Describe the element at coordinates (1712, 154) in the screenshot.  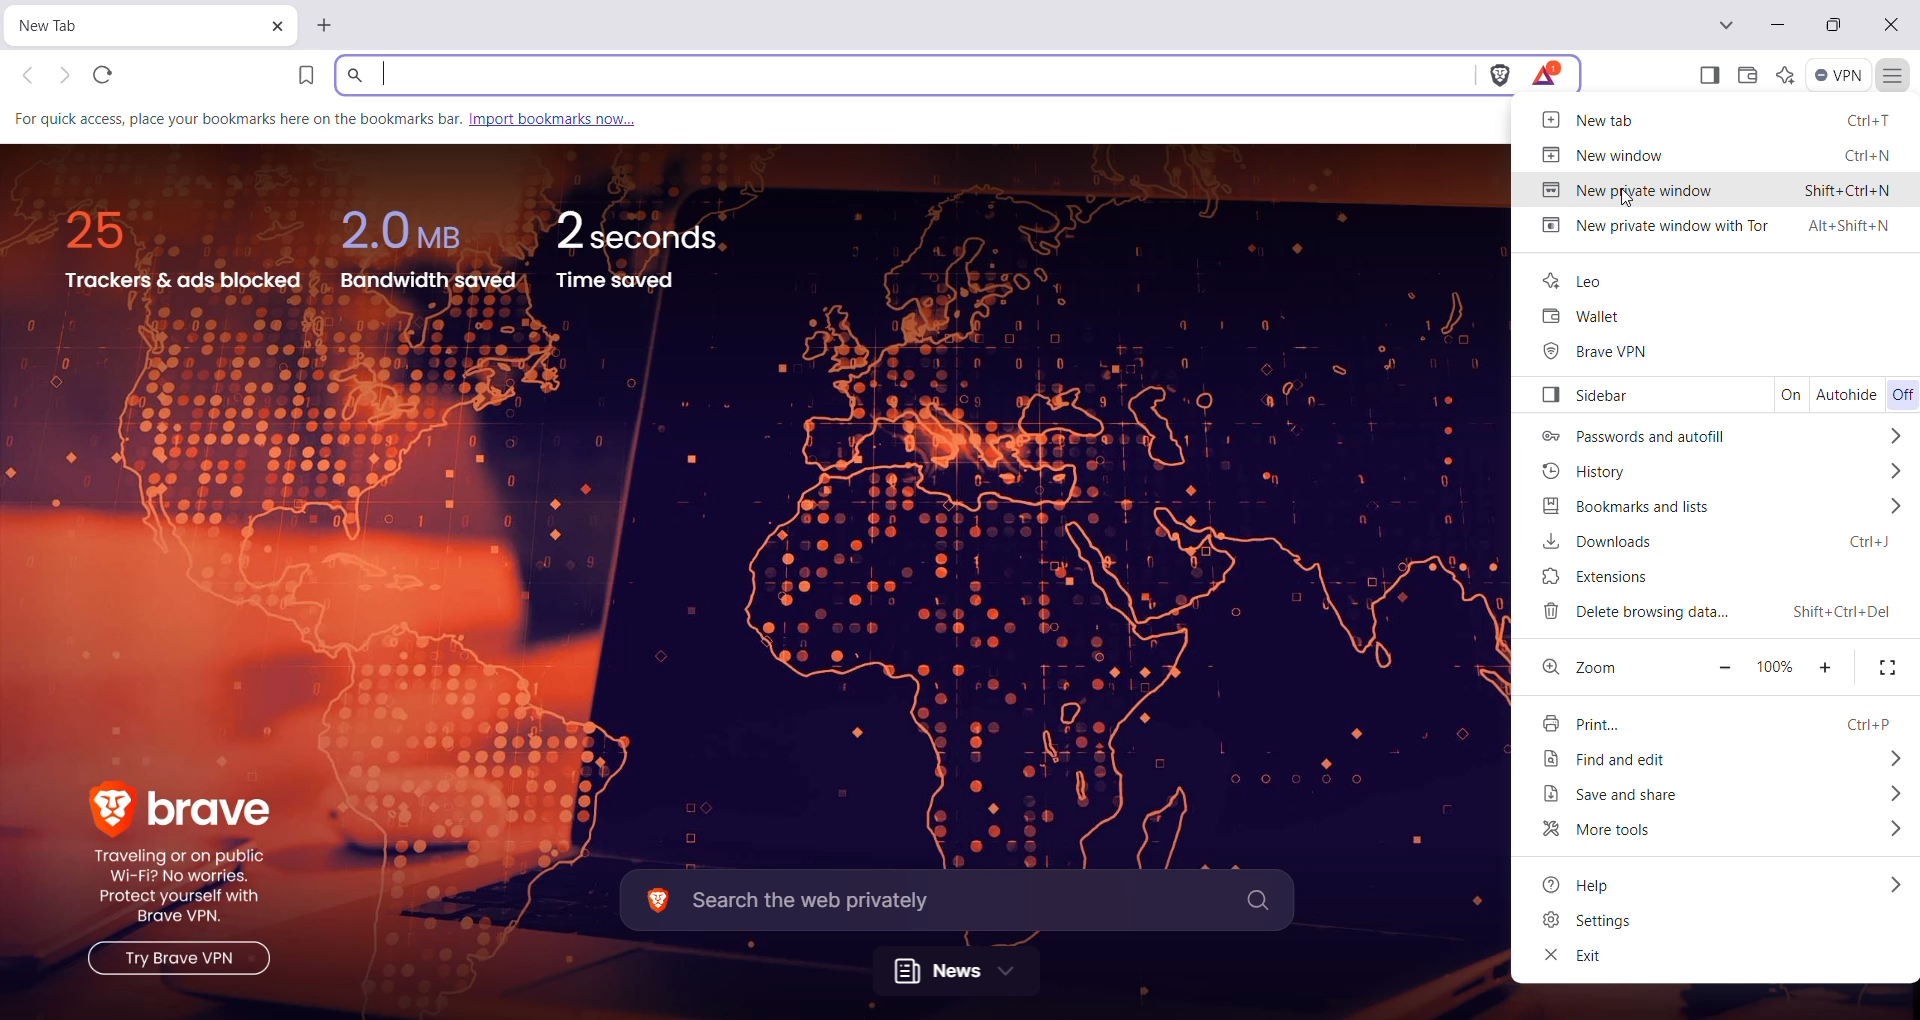
I see `New Window` at that location.